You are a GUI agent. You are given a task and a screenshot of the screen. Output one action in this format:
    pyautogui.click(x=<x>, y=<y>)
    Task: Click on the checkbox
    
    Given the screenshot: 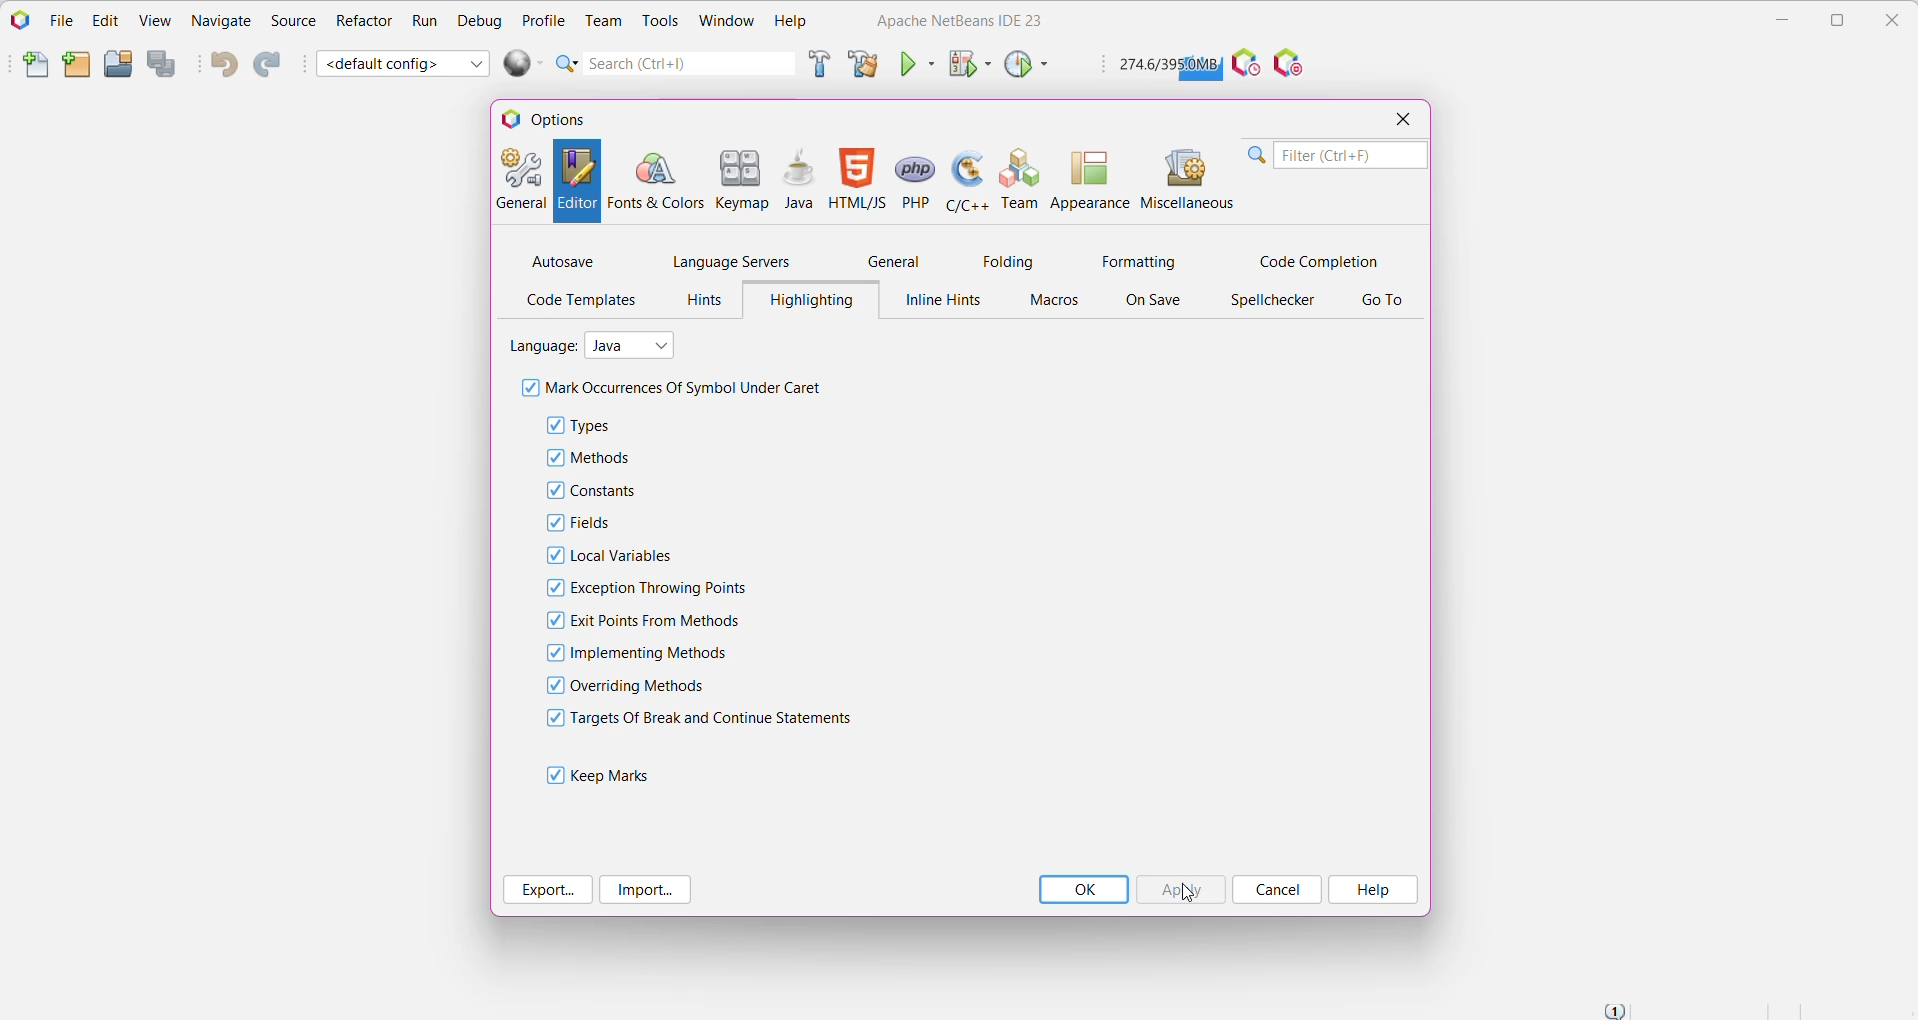 What is the action you would take?
    pyautogui.click(x=528, y=388)
    